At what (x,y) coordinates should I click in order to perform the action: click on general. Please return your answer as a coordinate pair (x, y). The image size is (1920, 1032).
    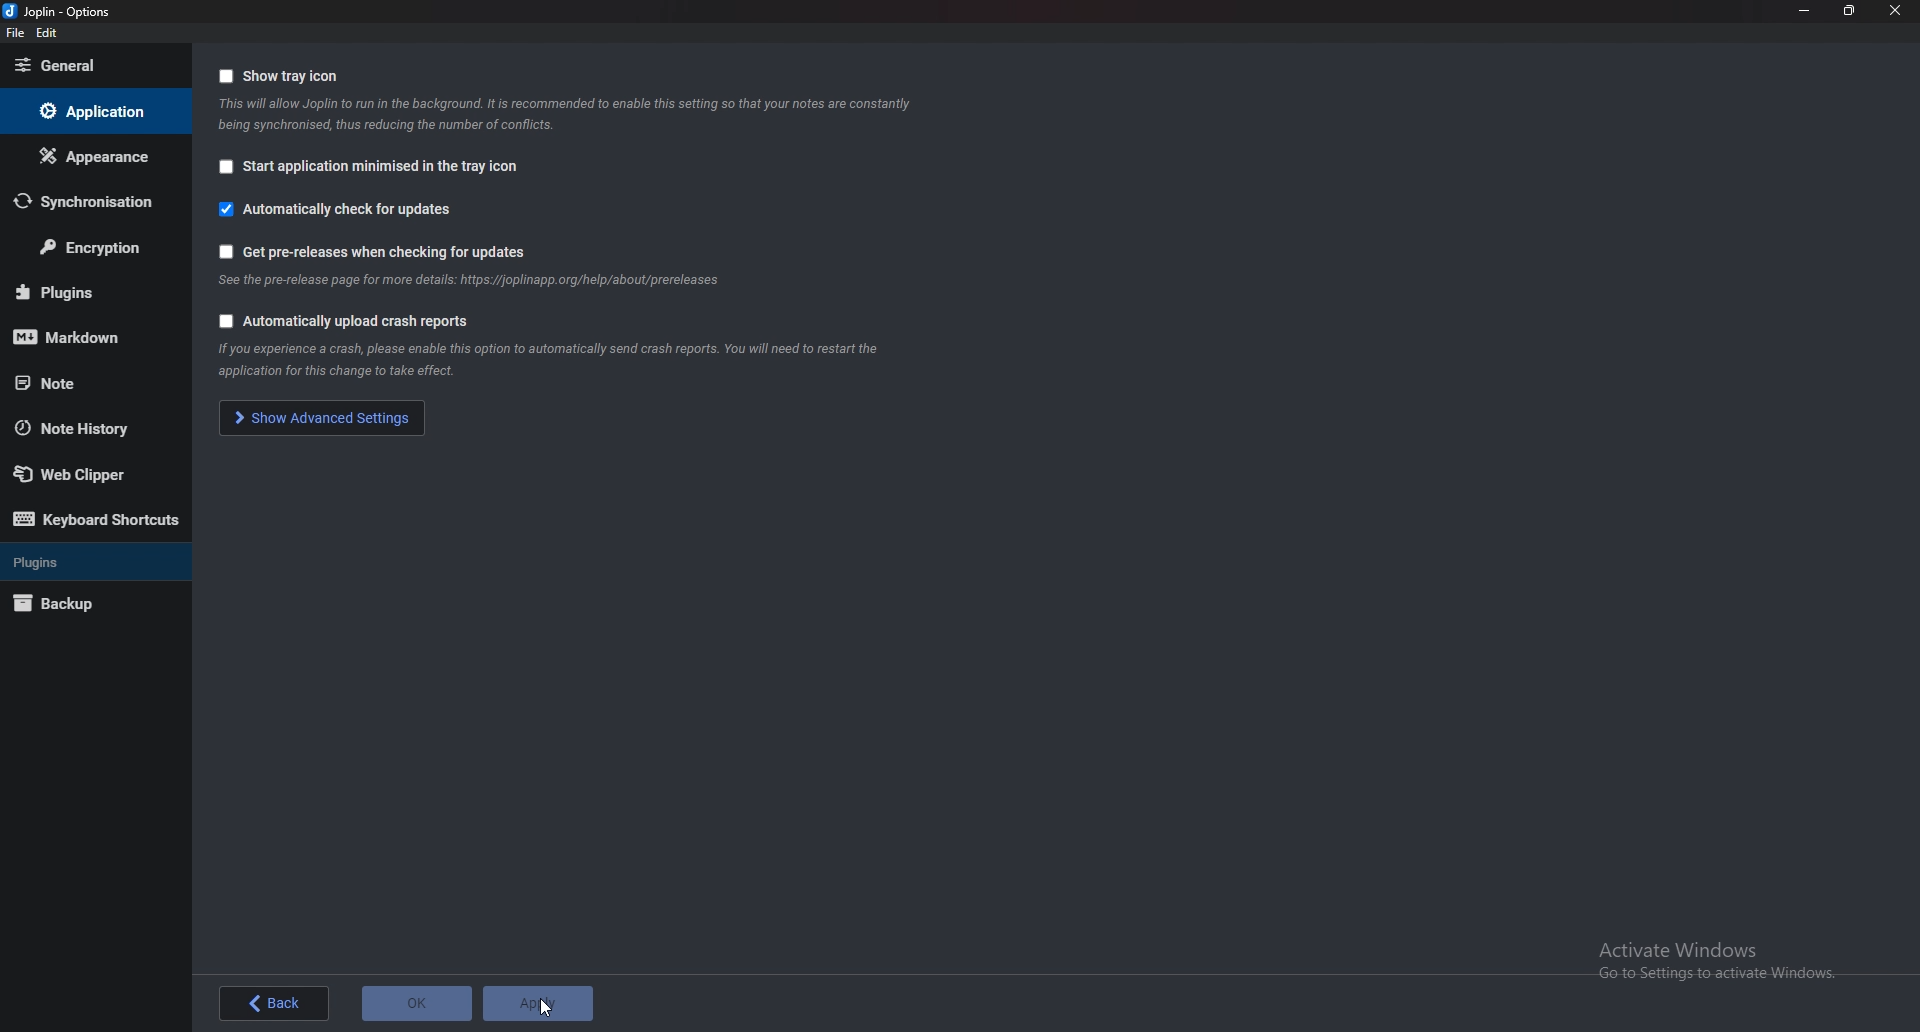
    Looking at the image, I should click on (90, 65).